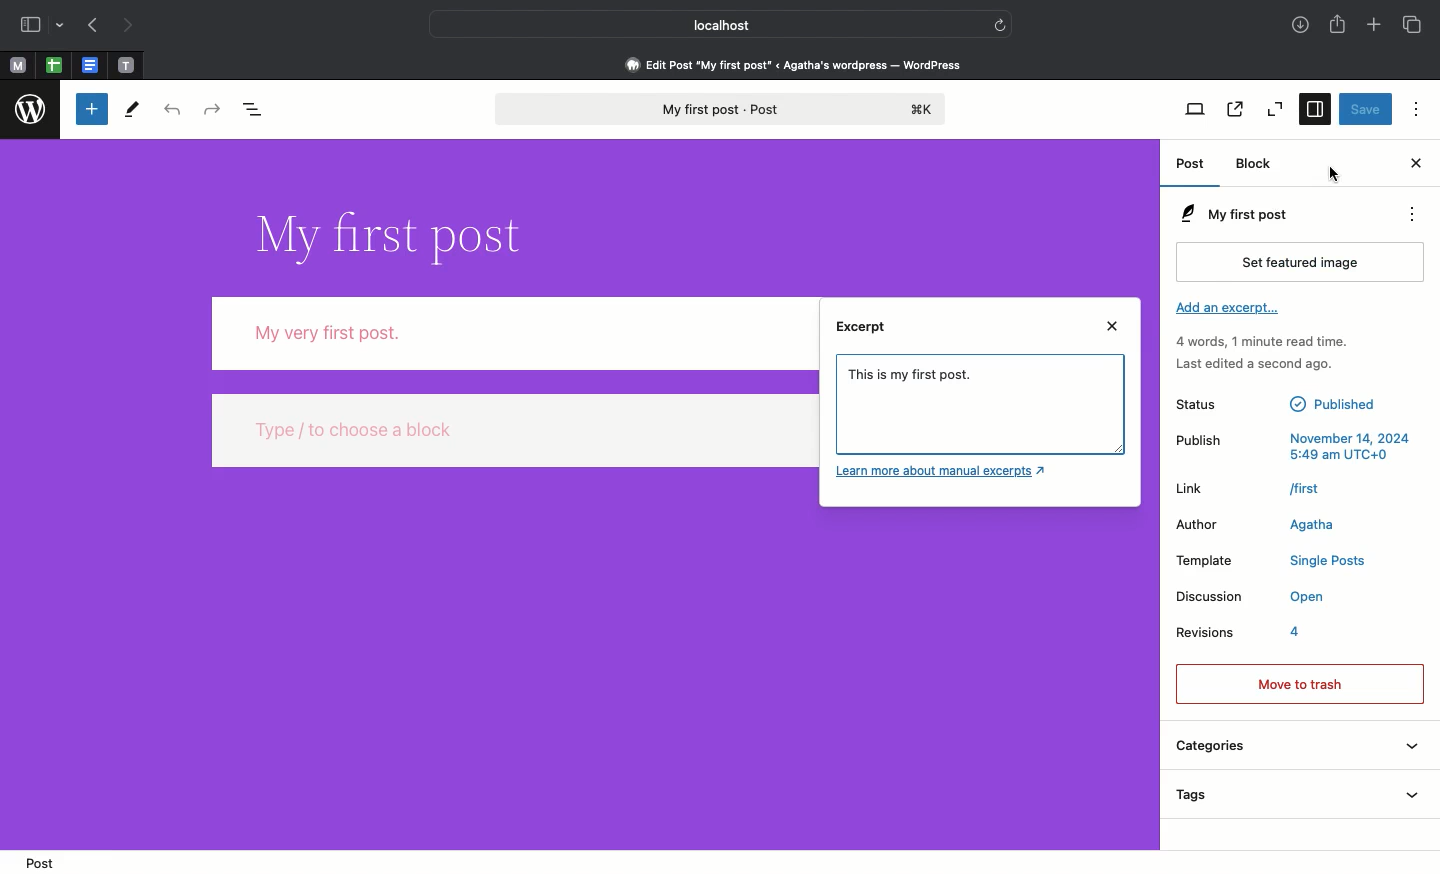 The width and height of the screenshot is (1440, 874). I want to click on Add new tab, so click(1373, 26).